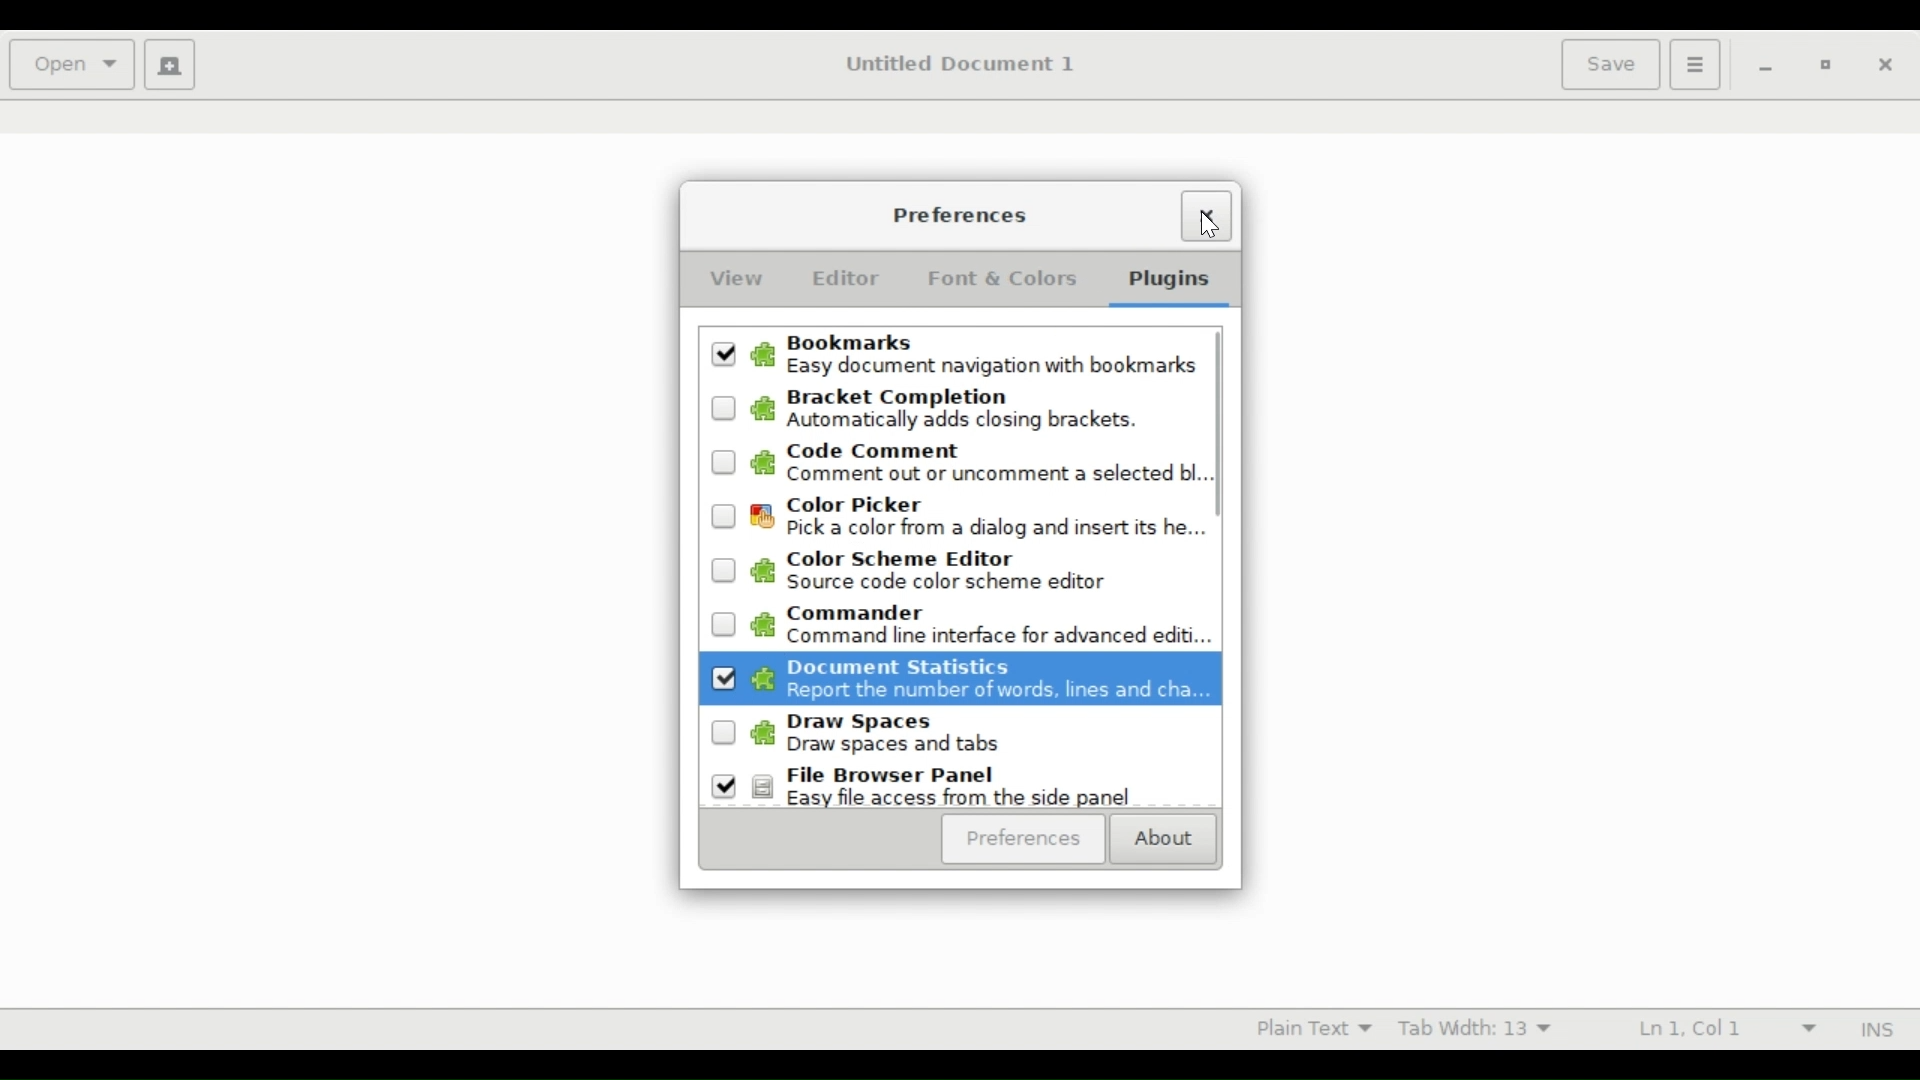 This screenshot has height=1080, width=1920. I want to click on Selected, so click(725, 787).